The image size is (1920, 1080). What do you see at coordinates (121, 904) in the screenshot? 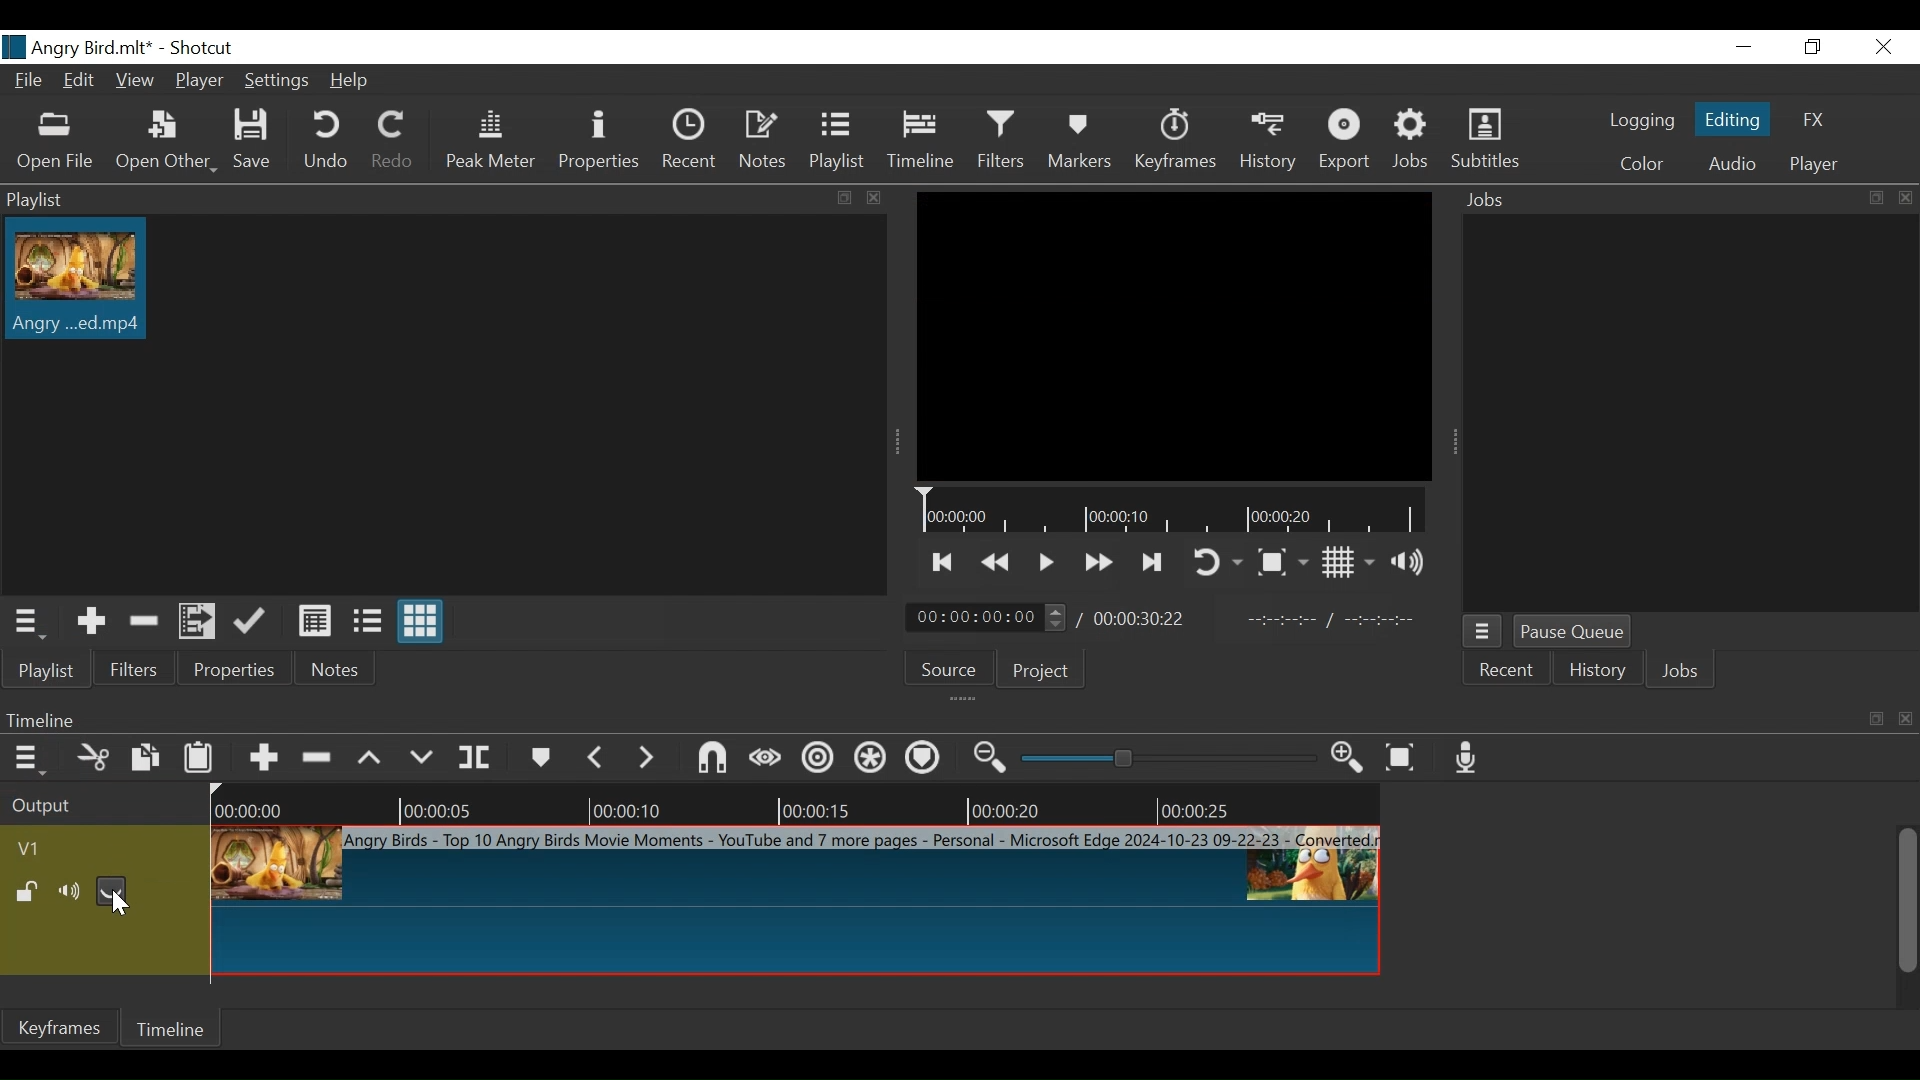
I see `Cursor` at bounding box center [121, 904].